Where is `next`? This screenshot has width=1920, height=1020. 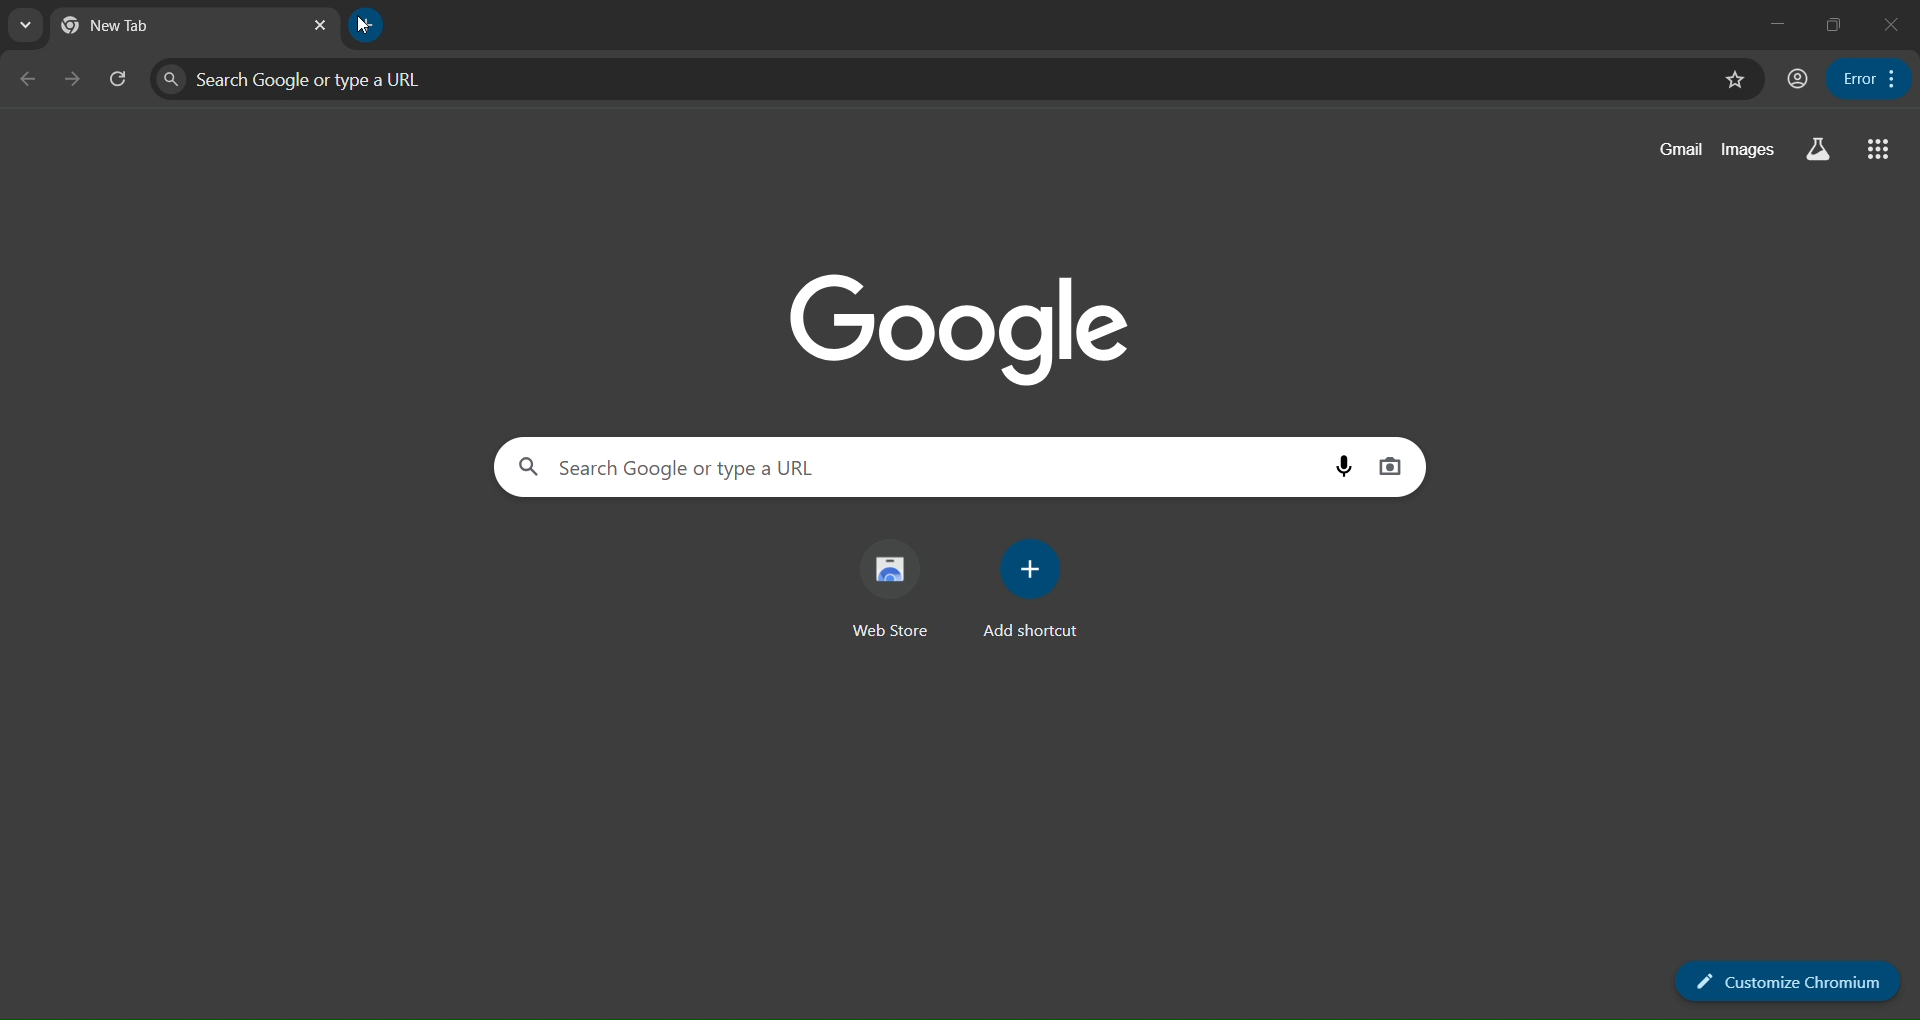 next is located at coordinates (70, 80).